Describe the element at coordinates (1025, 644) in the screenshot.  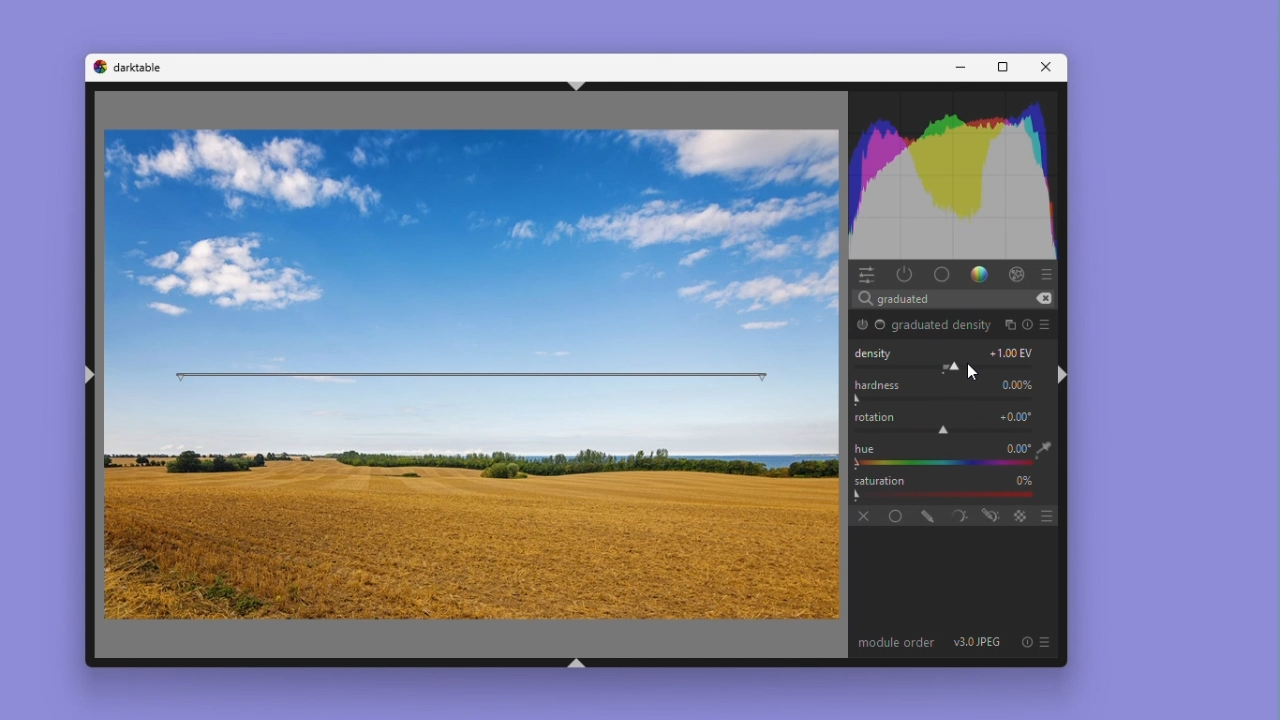
I see `reset` at that location.